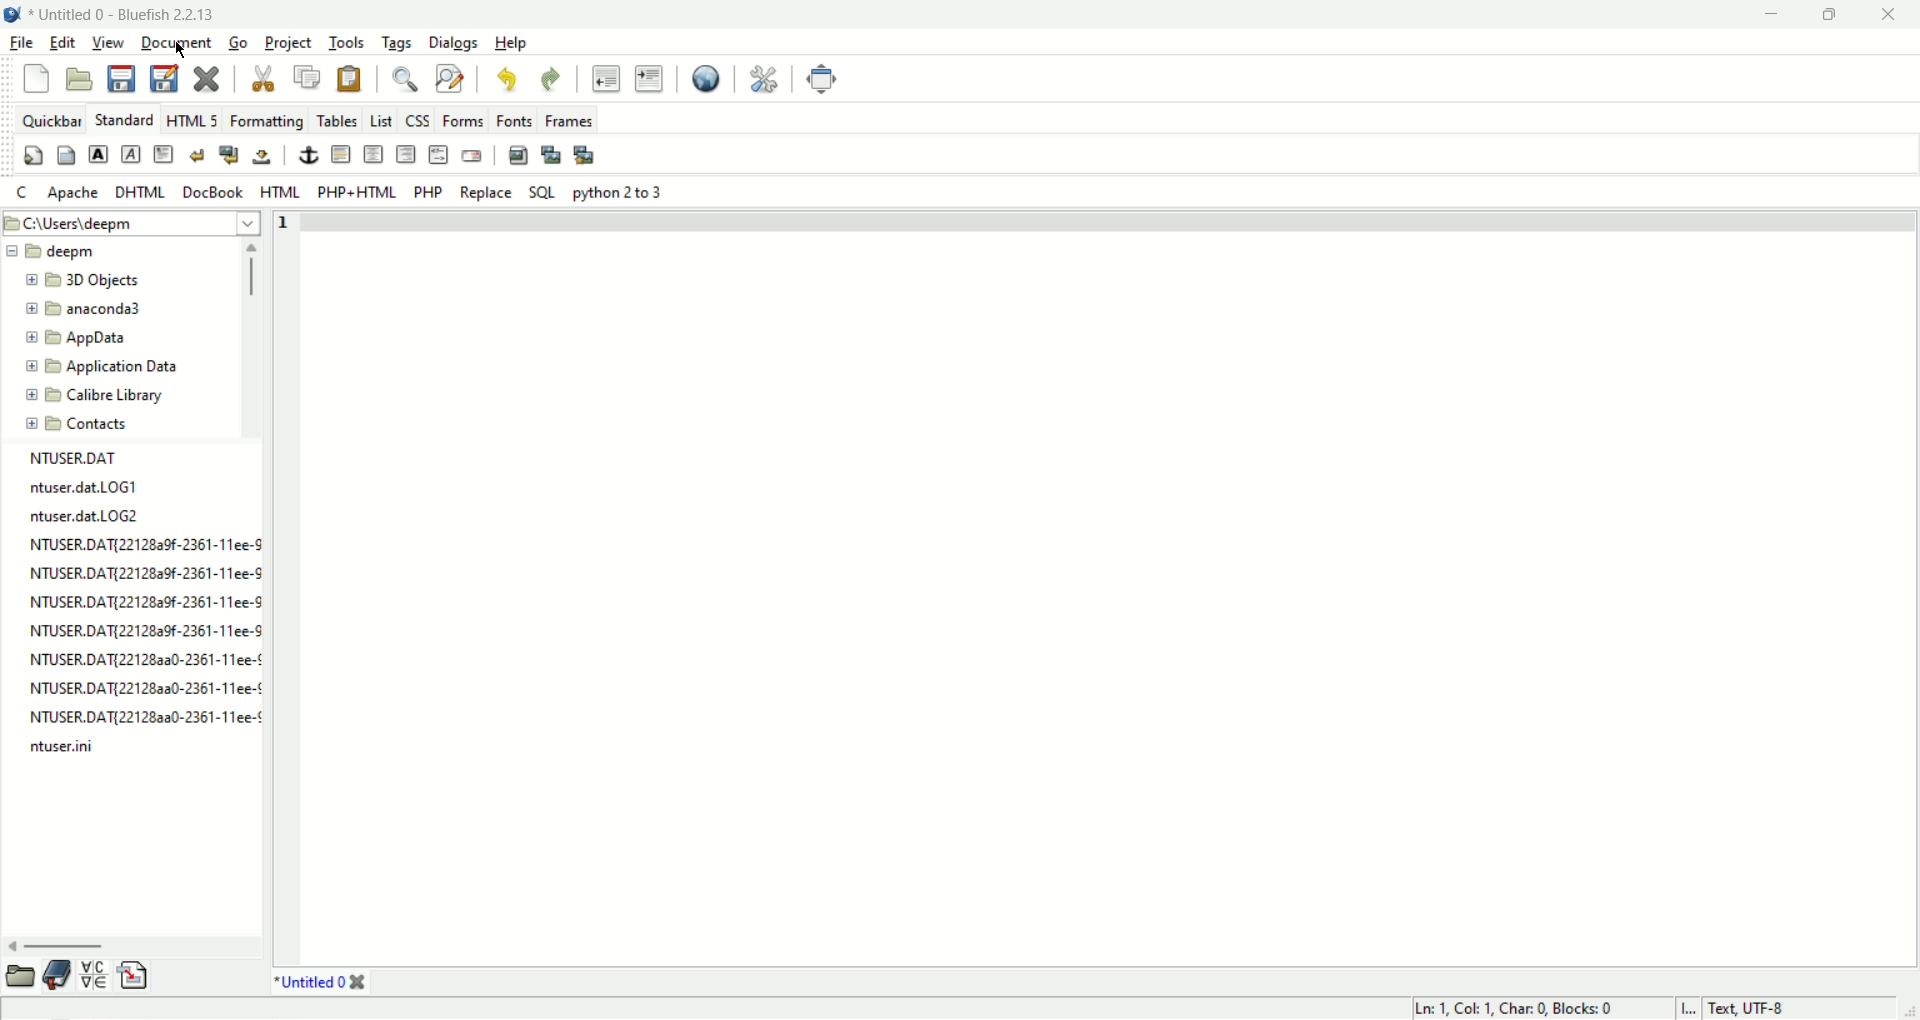 The height and width of the screenshot is (1020, 1920). I want to click on redo, so click(548, 80).